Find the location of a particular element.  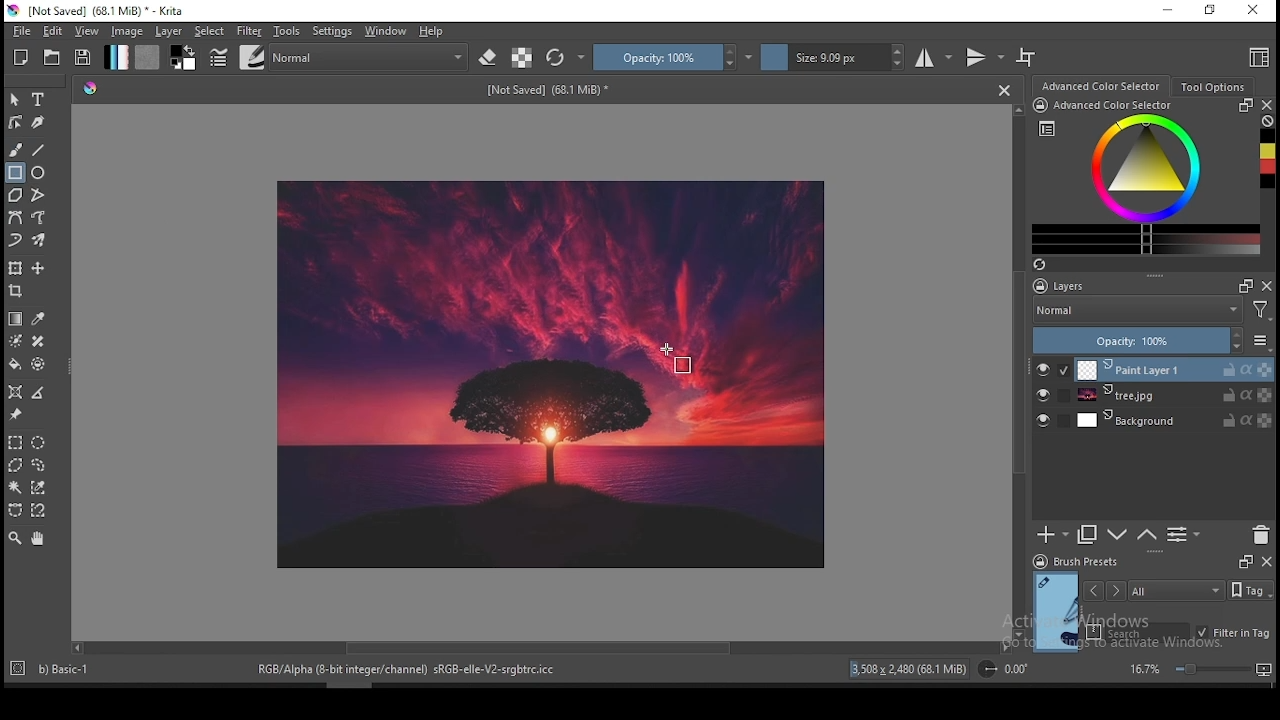

gradient tool is located at coordinates (16, 318).